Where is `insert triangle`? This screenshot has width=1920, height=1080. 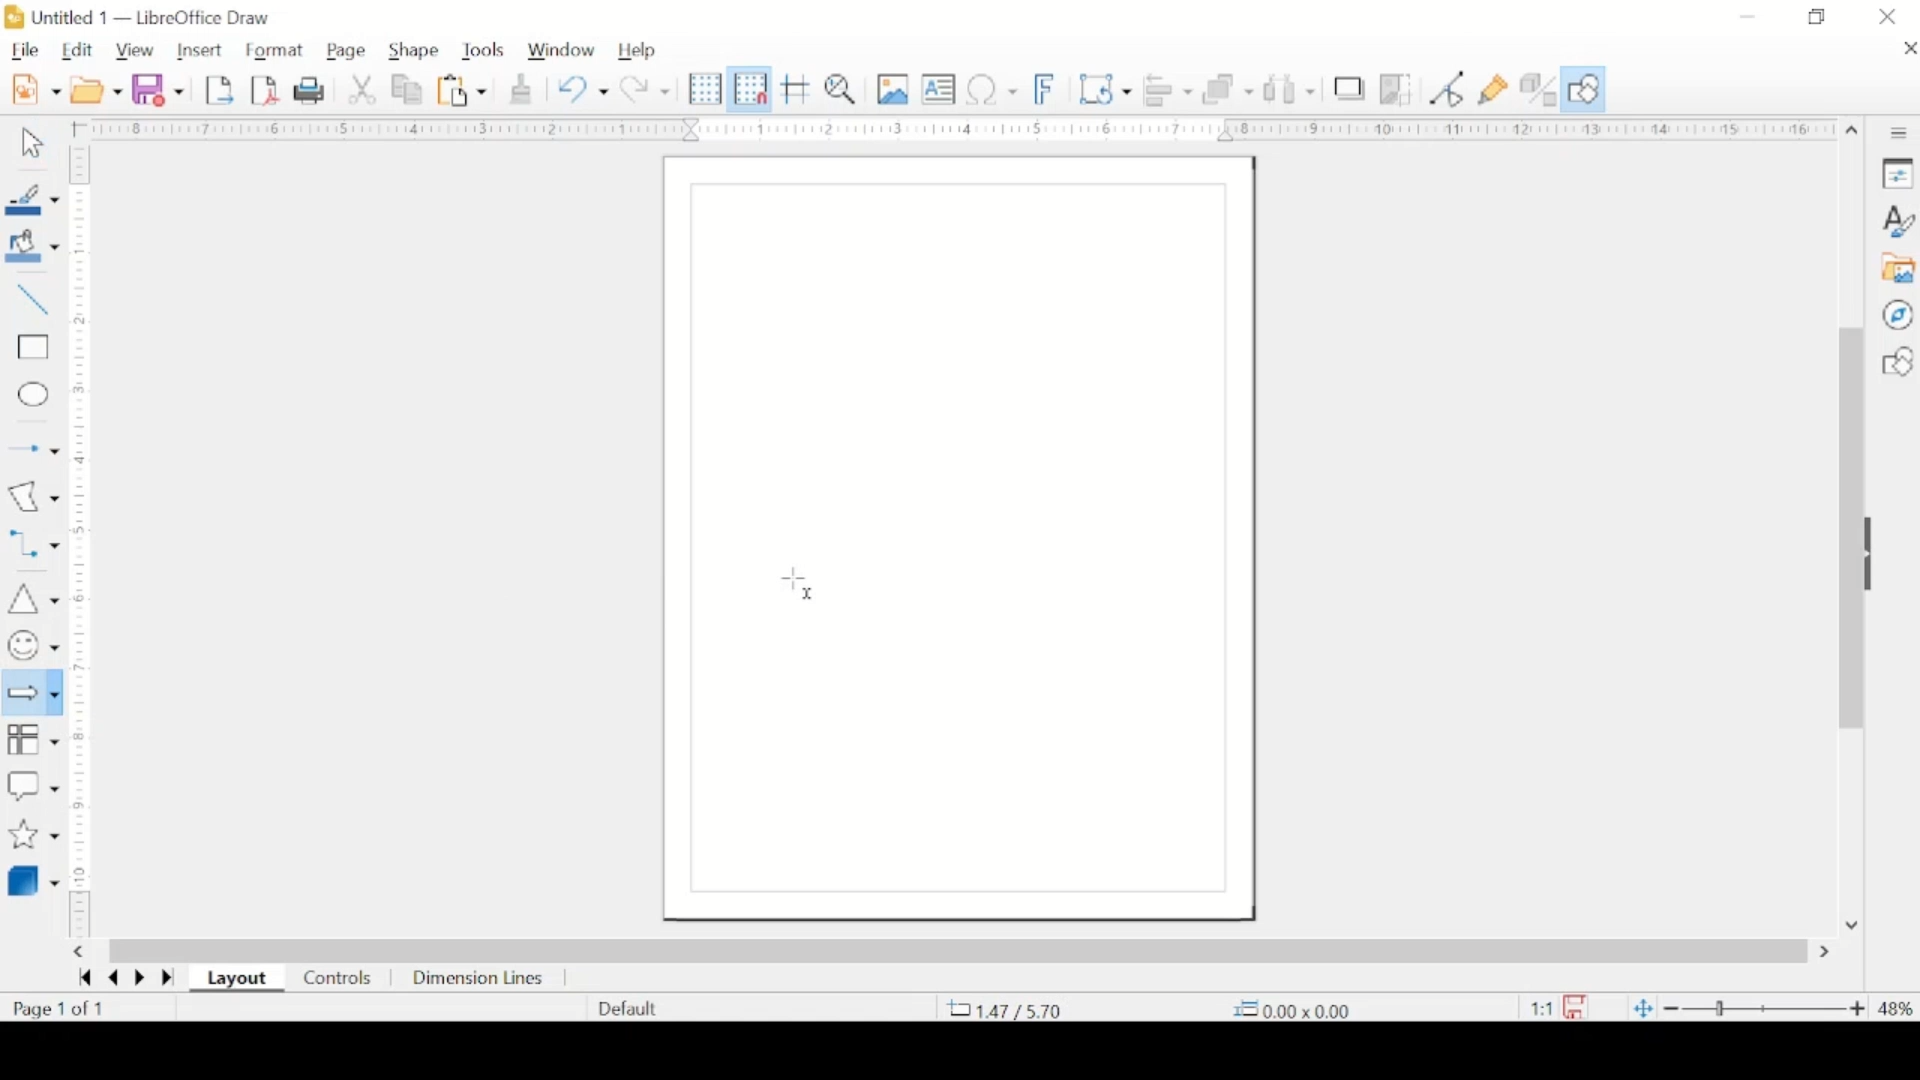
insert triangle is located at coordinates (32, 598).